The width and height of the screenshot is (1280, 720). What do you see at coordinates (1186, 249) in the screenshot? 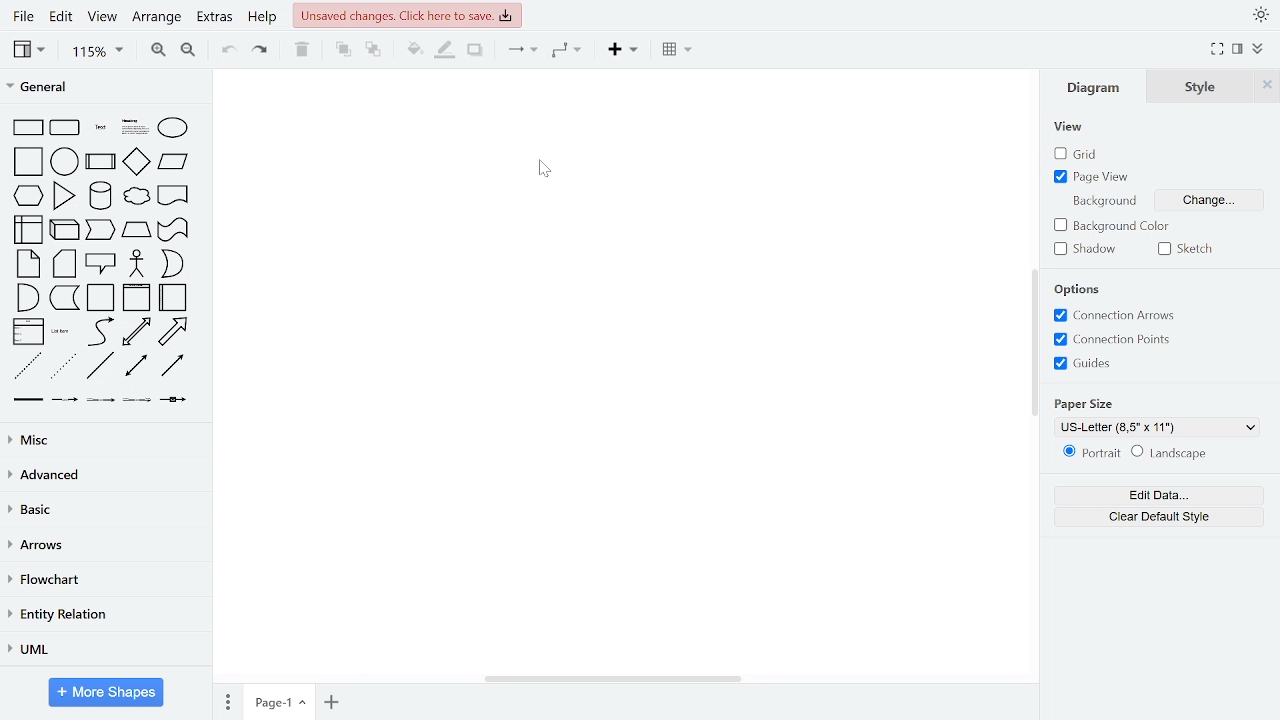
I see `sketch` at bounding box center [1186, 249].